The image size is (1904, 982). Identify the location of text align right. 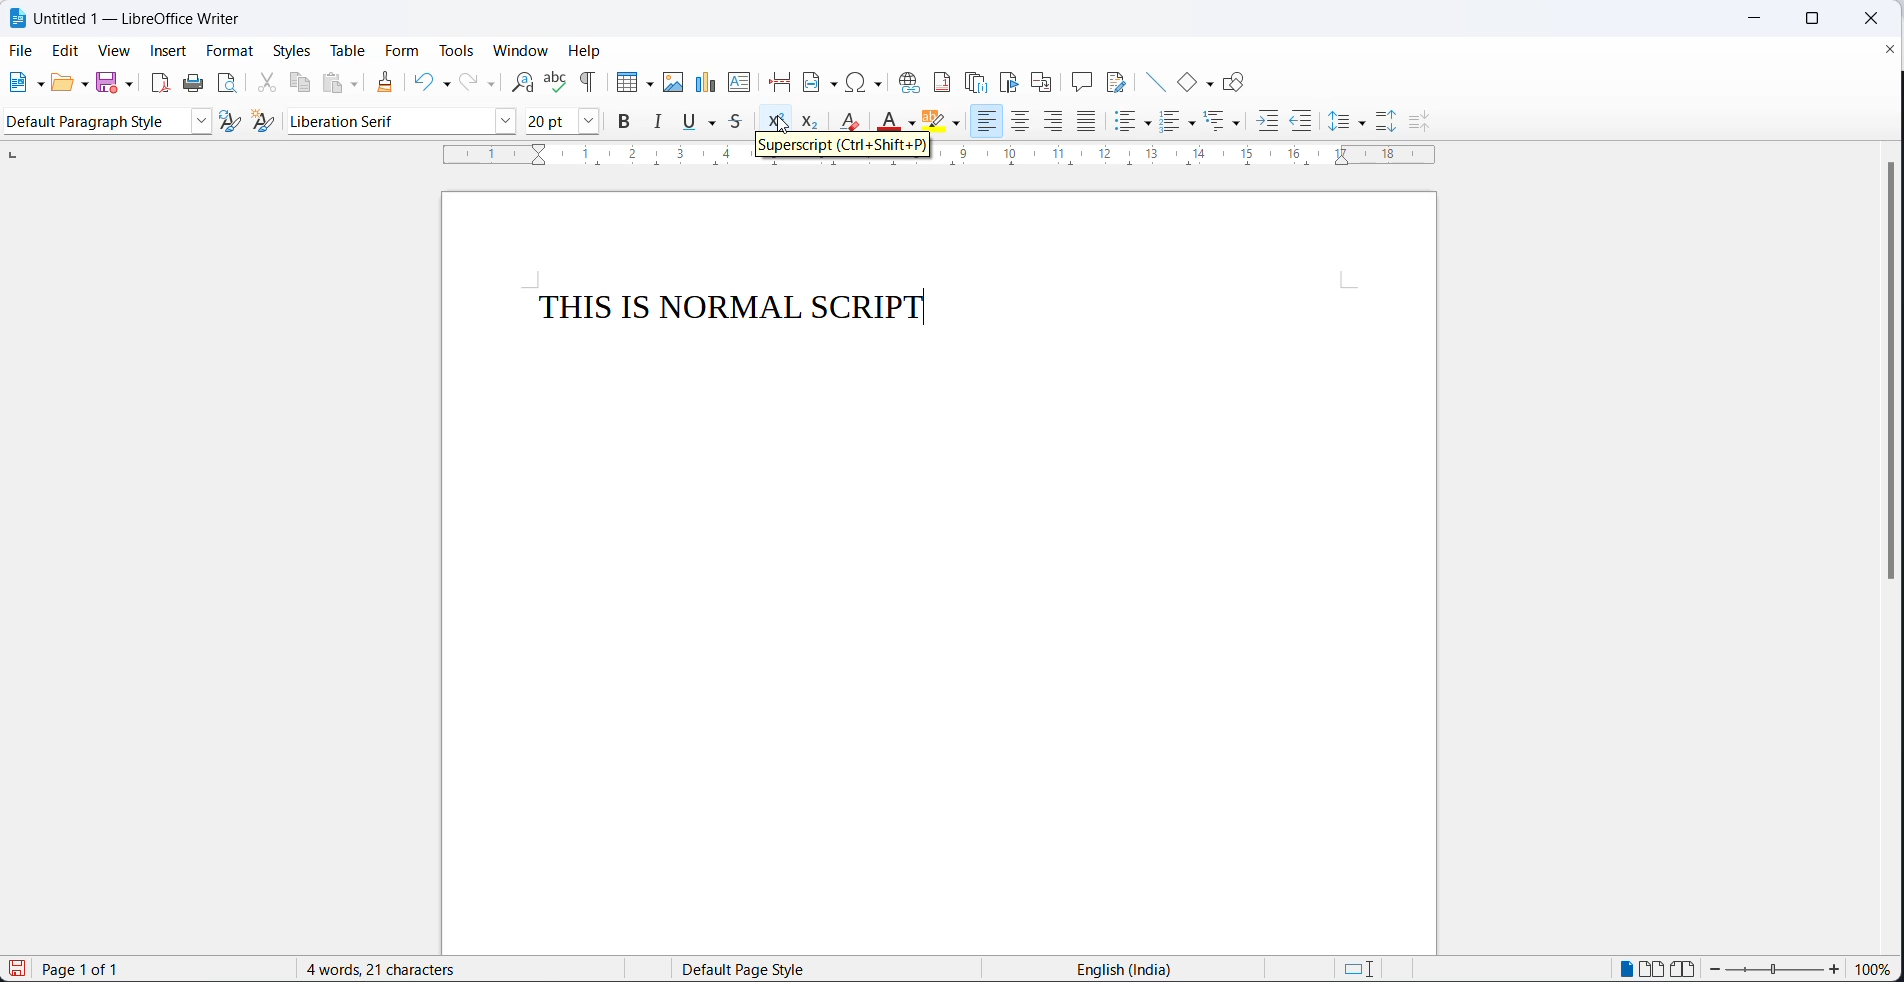
(1056, 122).